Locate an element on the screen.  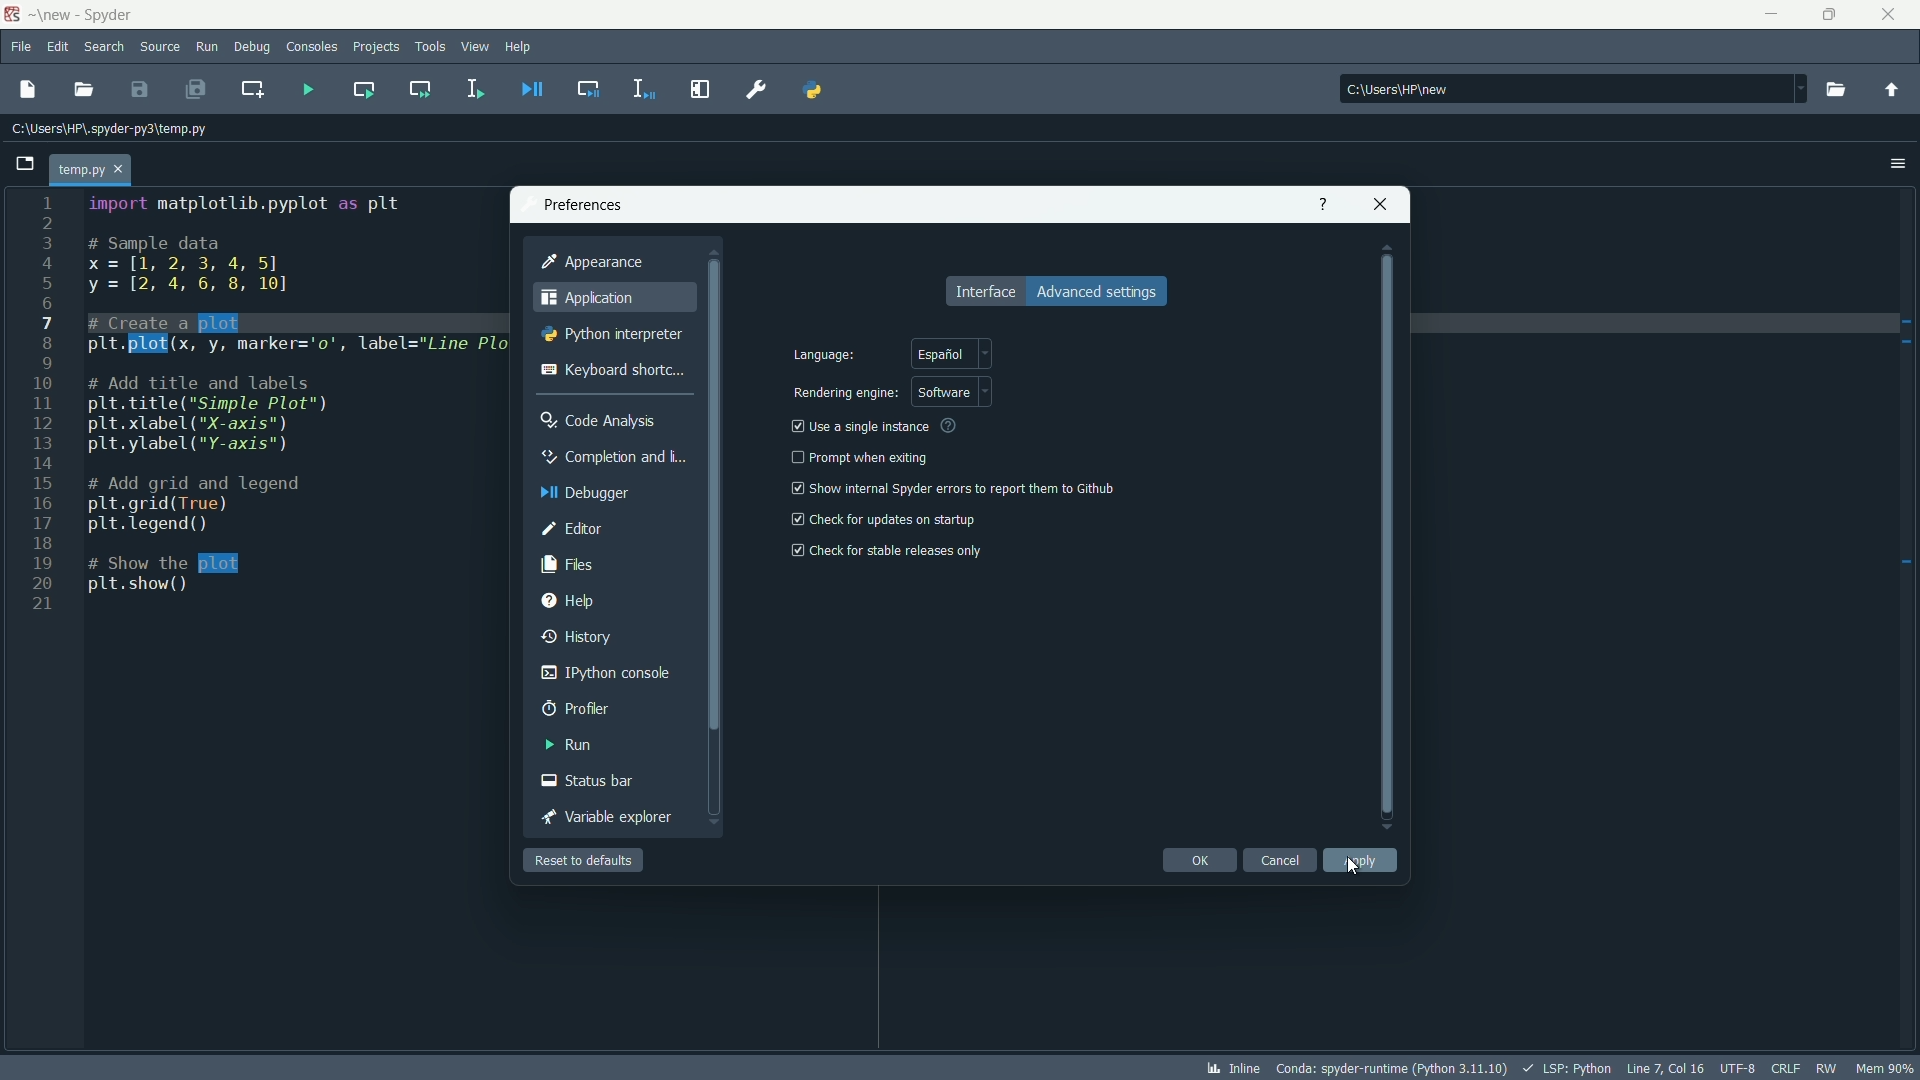
cursor is located at coordinates (1352, 866).